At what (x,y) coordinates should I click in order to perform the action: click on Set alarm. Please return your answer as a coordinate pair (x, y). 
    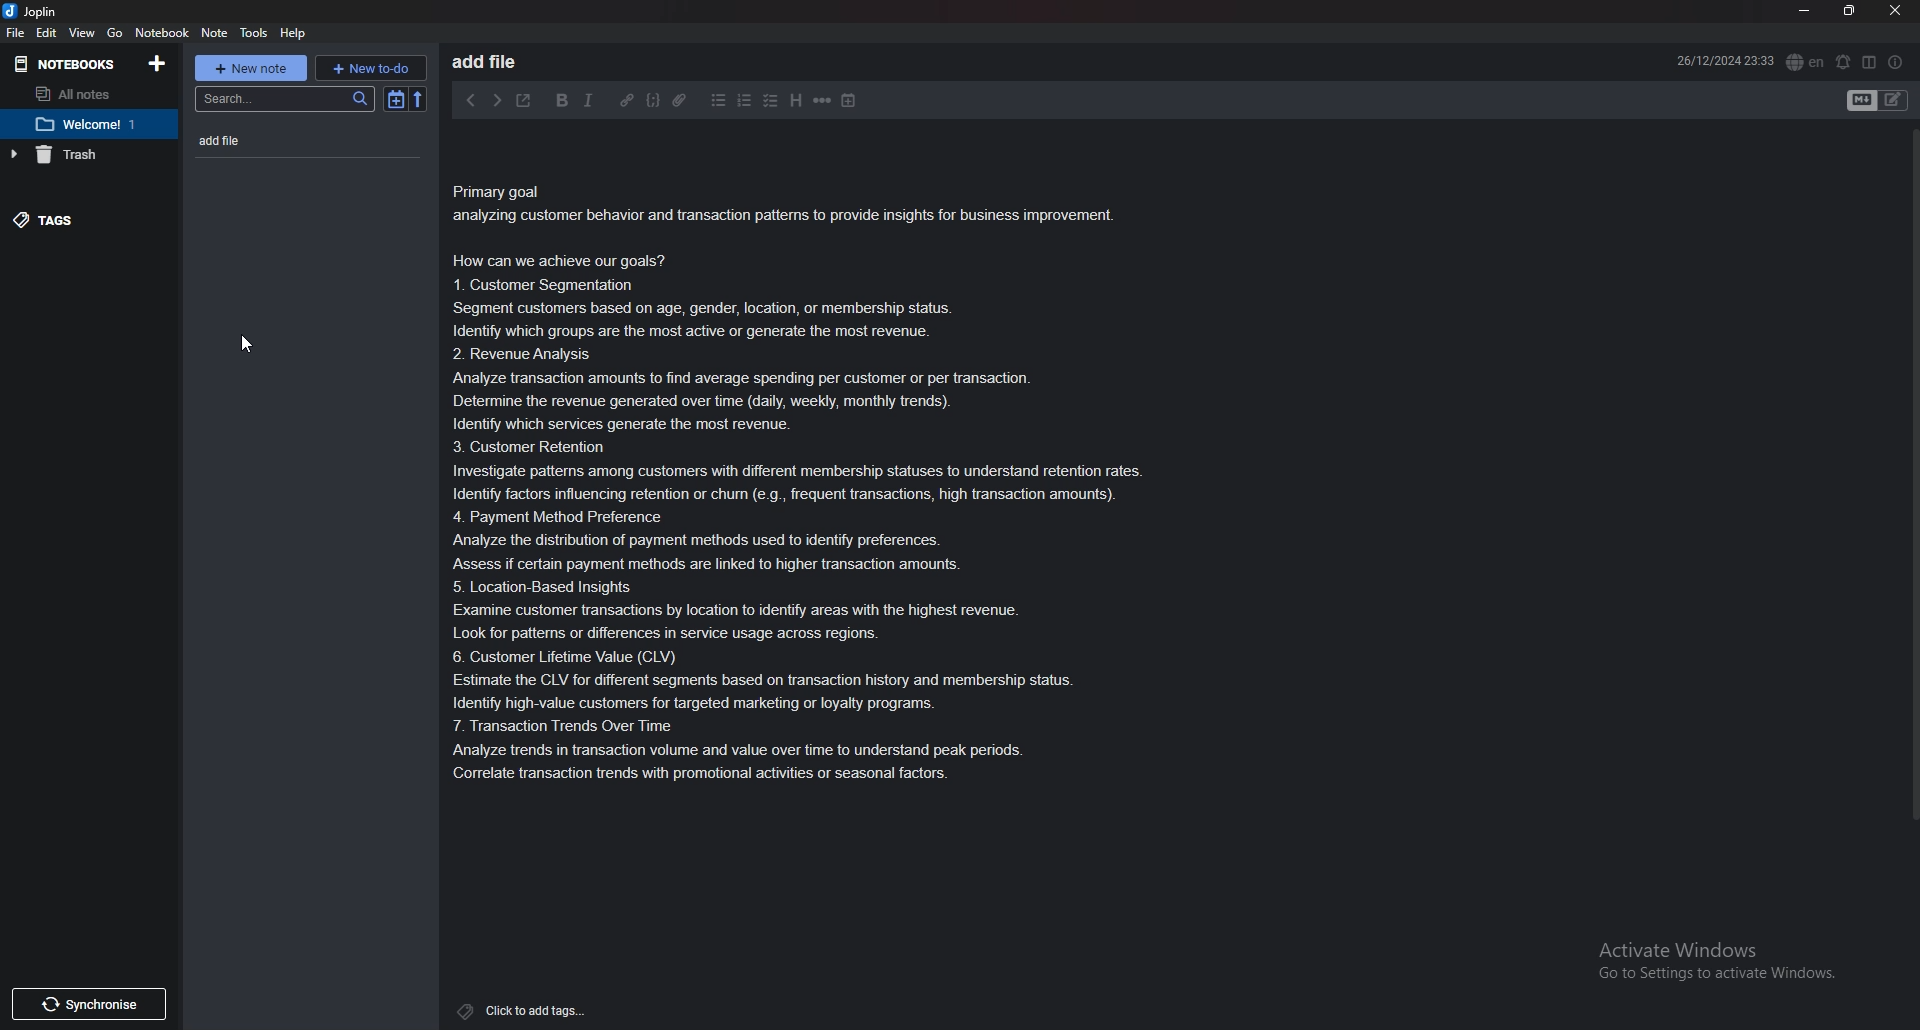
    Looking at the image, I should click on (1843, 62).